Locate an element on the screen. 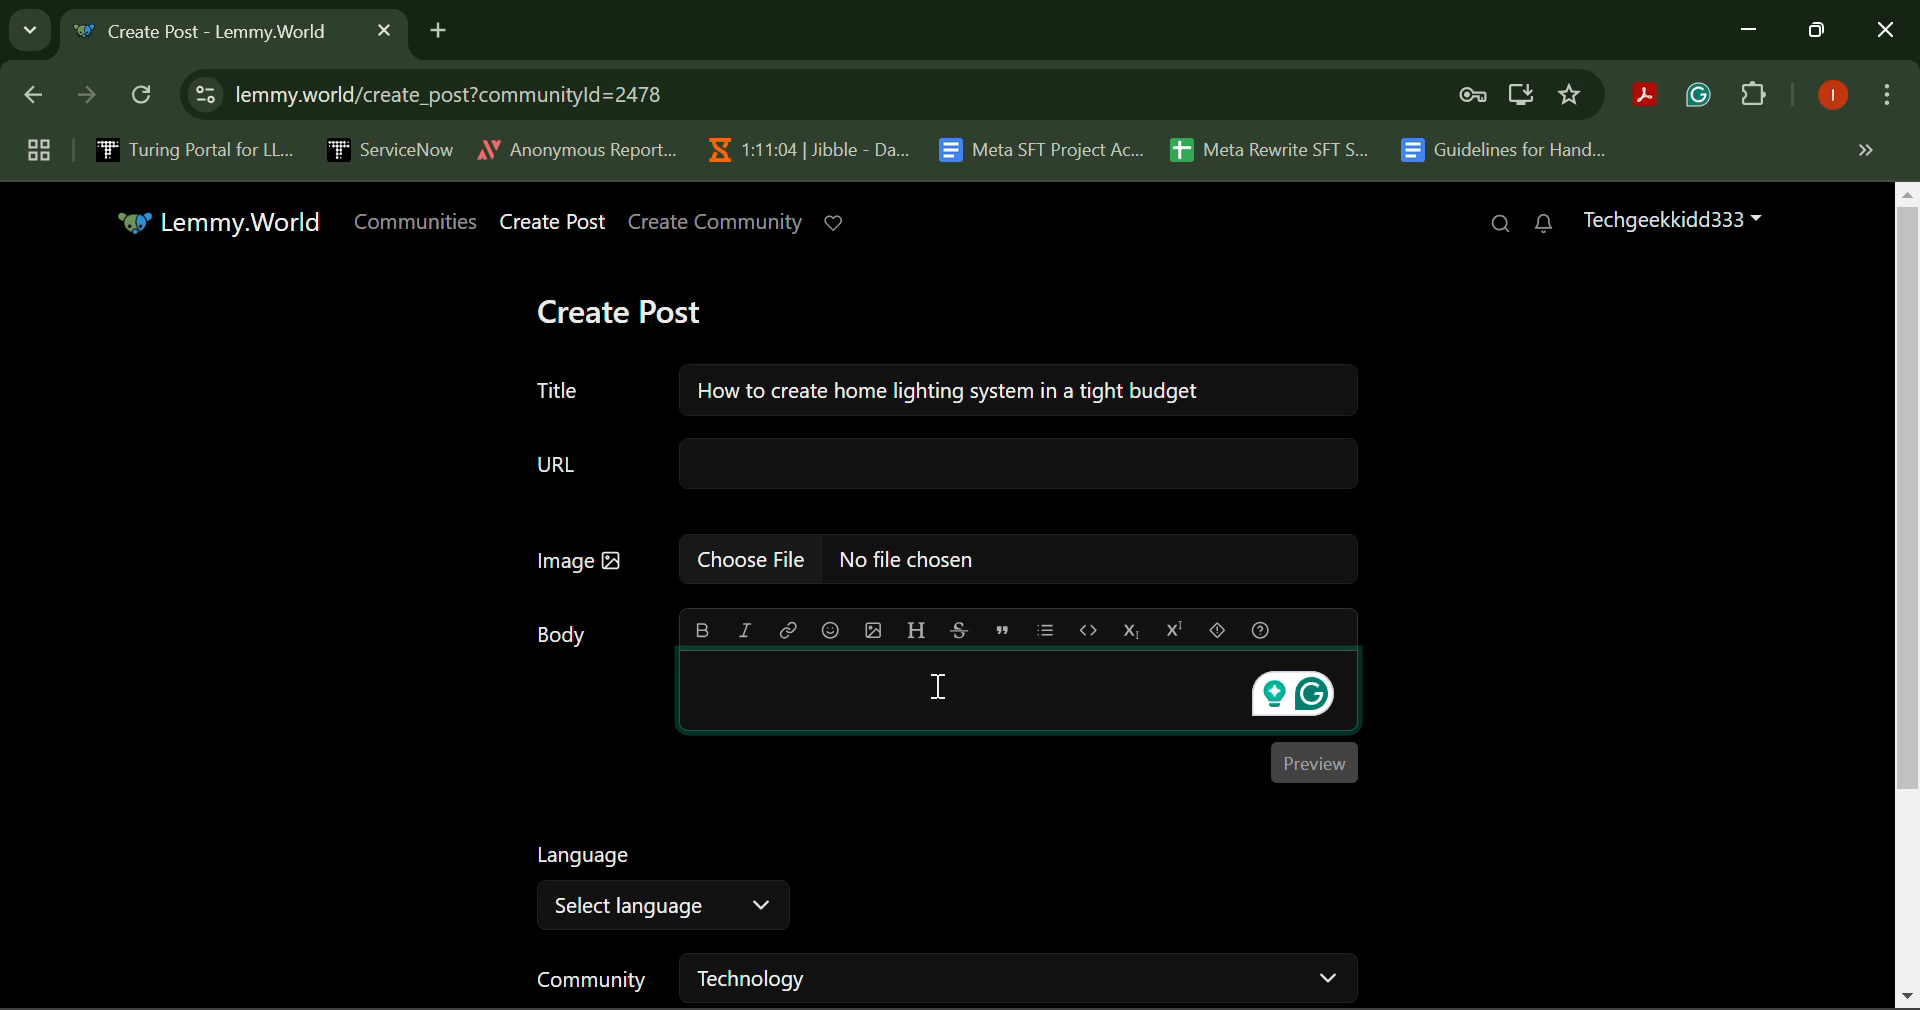 This screenshot has width=1920, height=1010. Meta Rewrite SFT is located at coordinates (1277, 147).